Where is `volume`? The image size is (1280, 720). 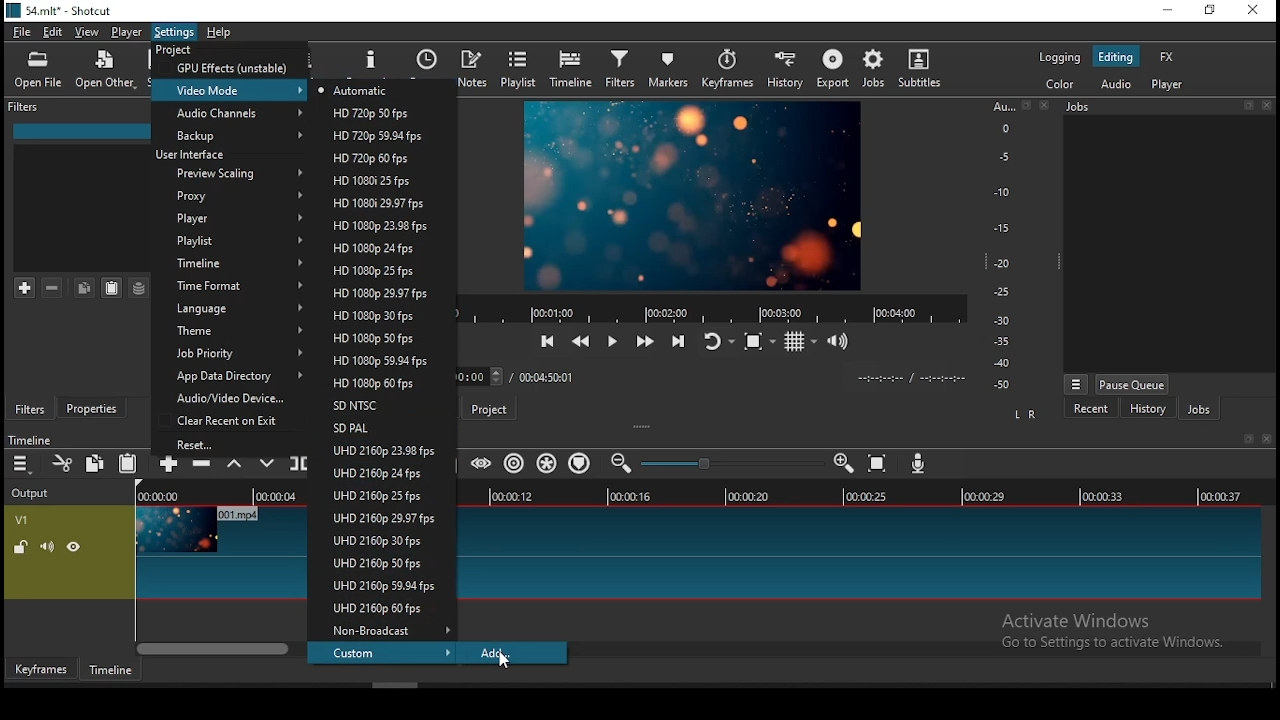 volume is located at coordinates (47, 546).